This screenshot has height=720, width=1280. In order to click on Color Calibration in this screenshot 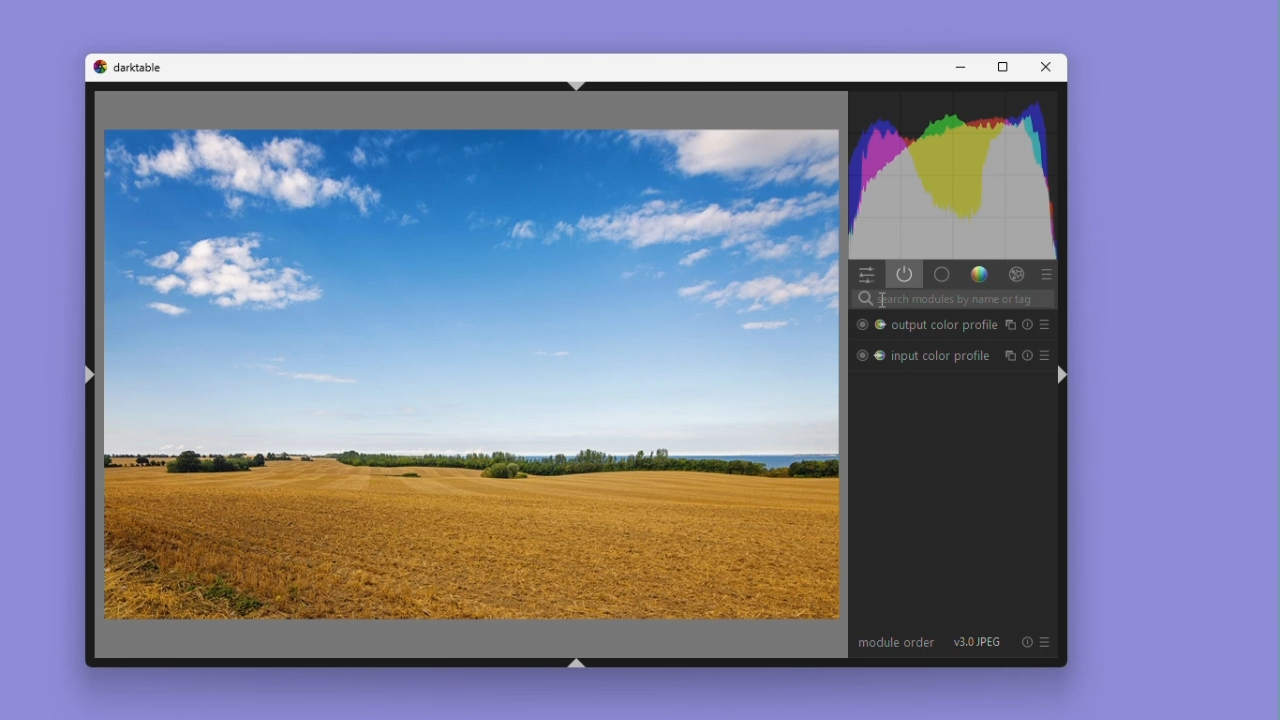, I will do `click(881, 355)`.